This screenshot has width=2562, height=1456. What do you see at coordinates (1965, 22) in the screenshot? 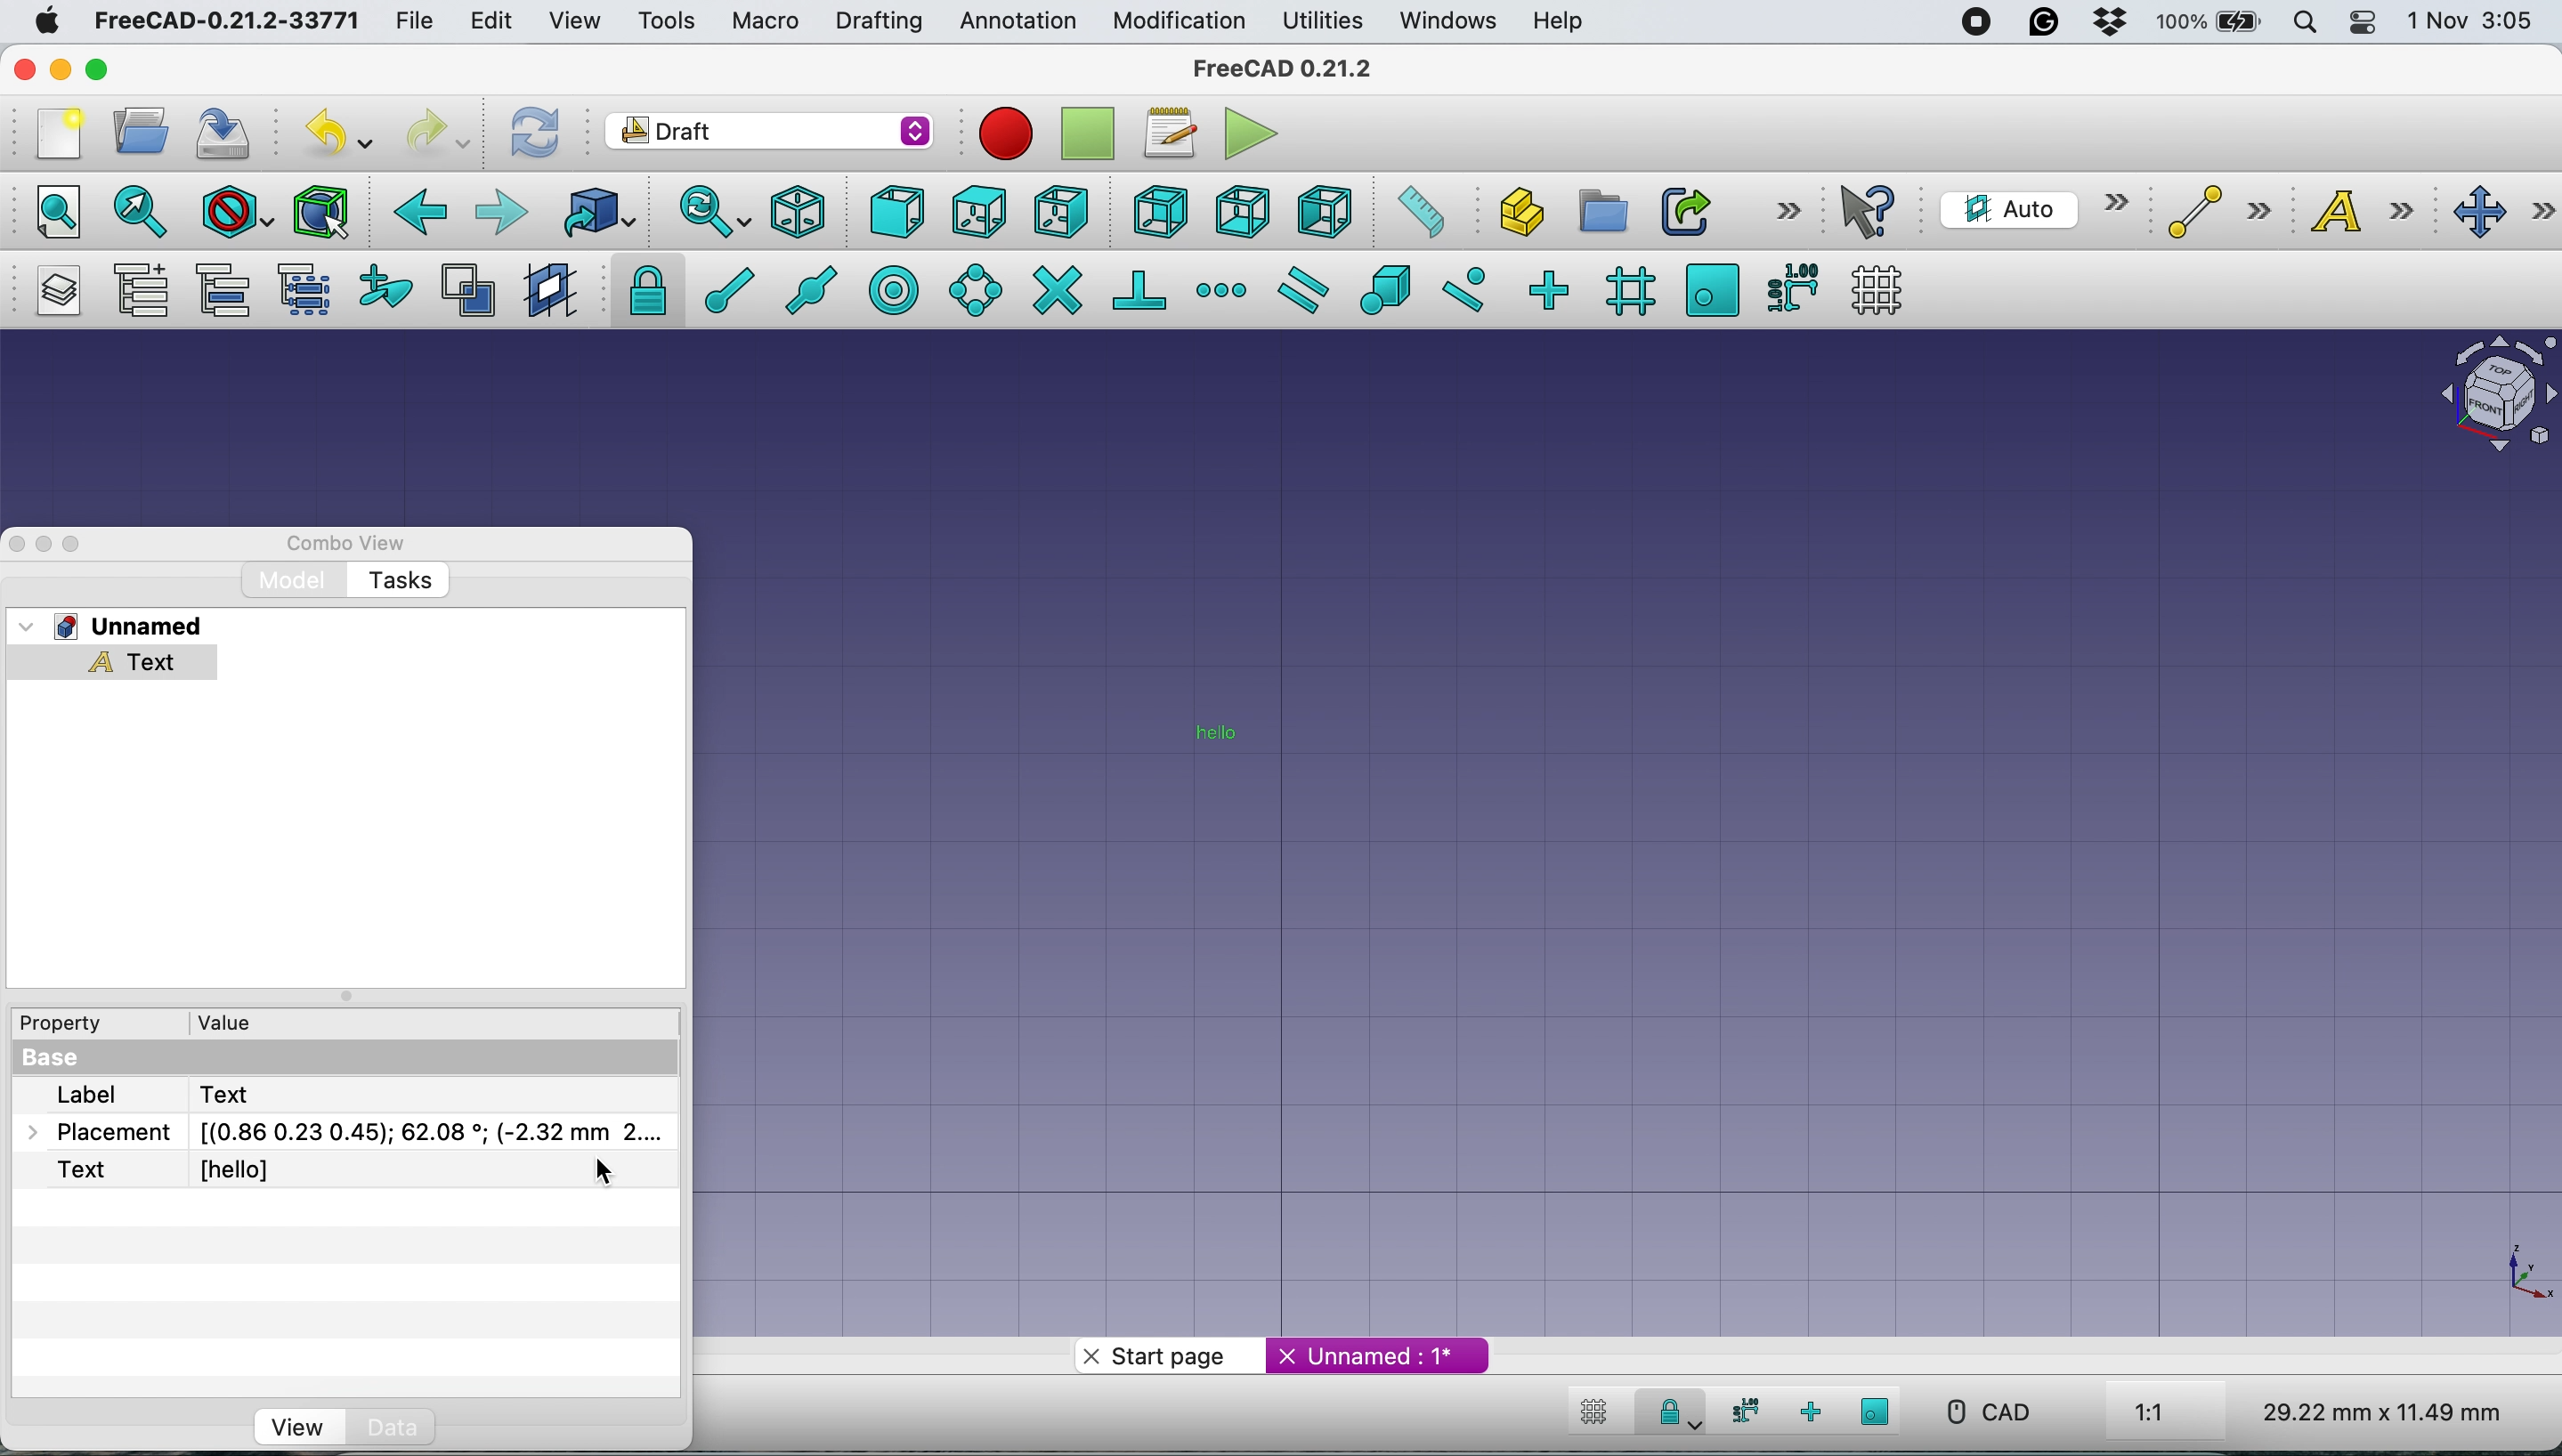
I see `screen recorder` at bounding box center [1965, 22].